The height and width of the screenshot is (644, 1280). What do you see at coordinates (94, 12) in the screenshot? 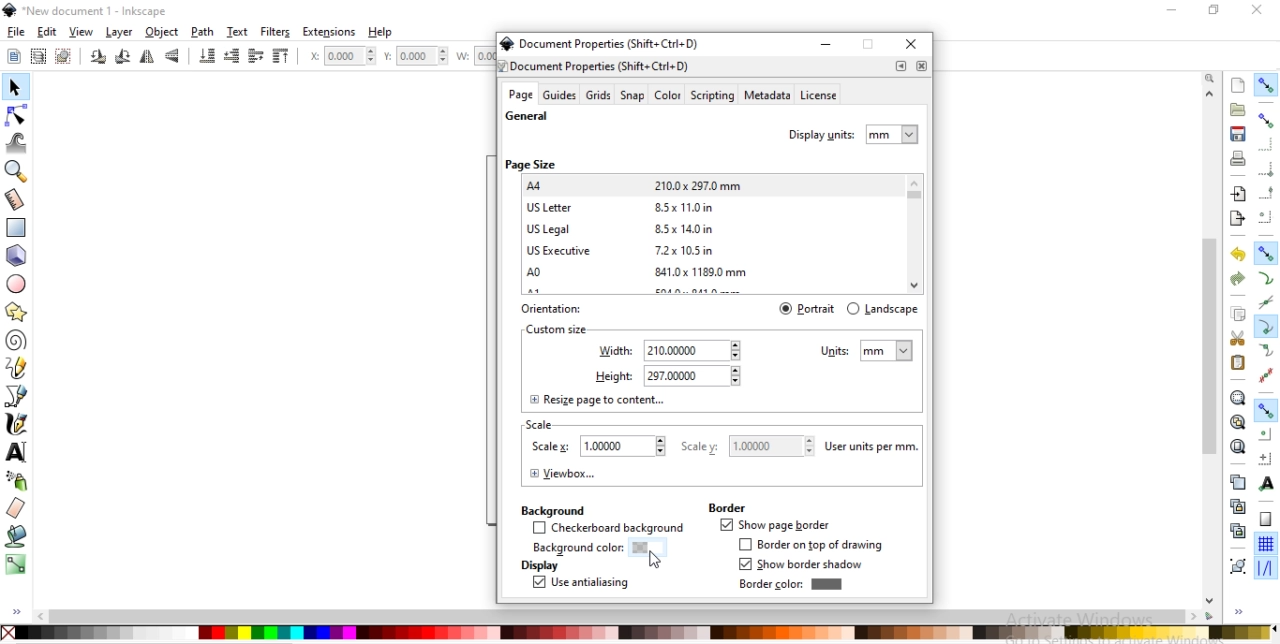
I see `new document 1 -Inksacpe` at bounding box center [94, 12].